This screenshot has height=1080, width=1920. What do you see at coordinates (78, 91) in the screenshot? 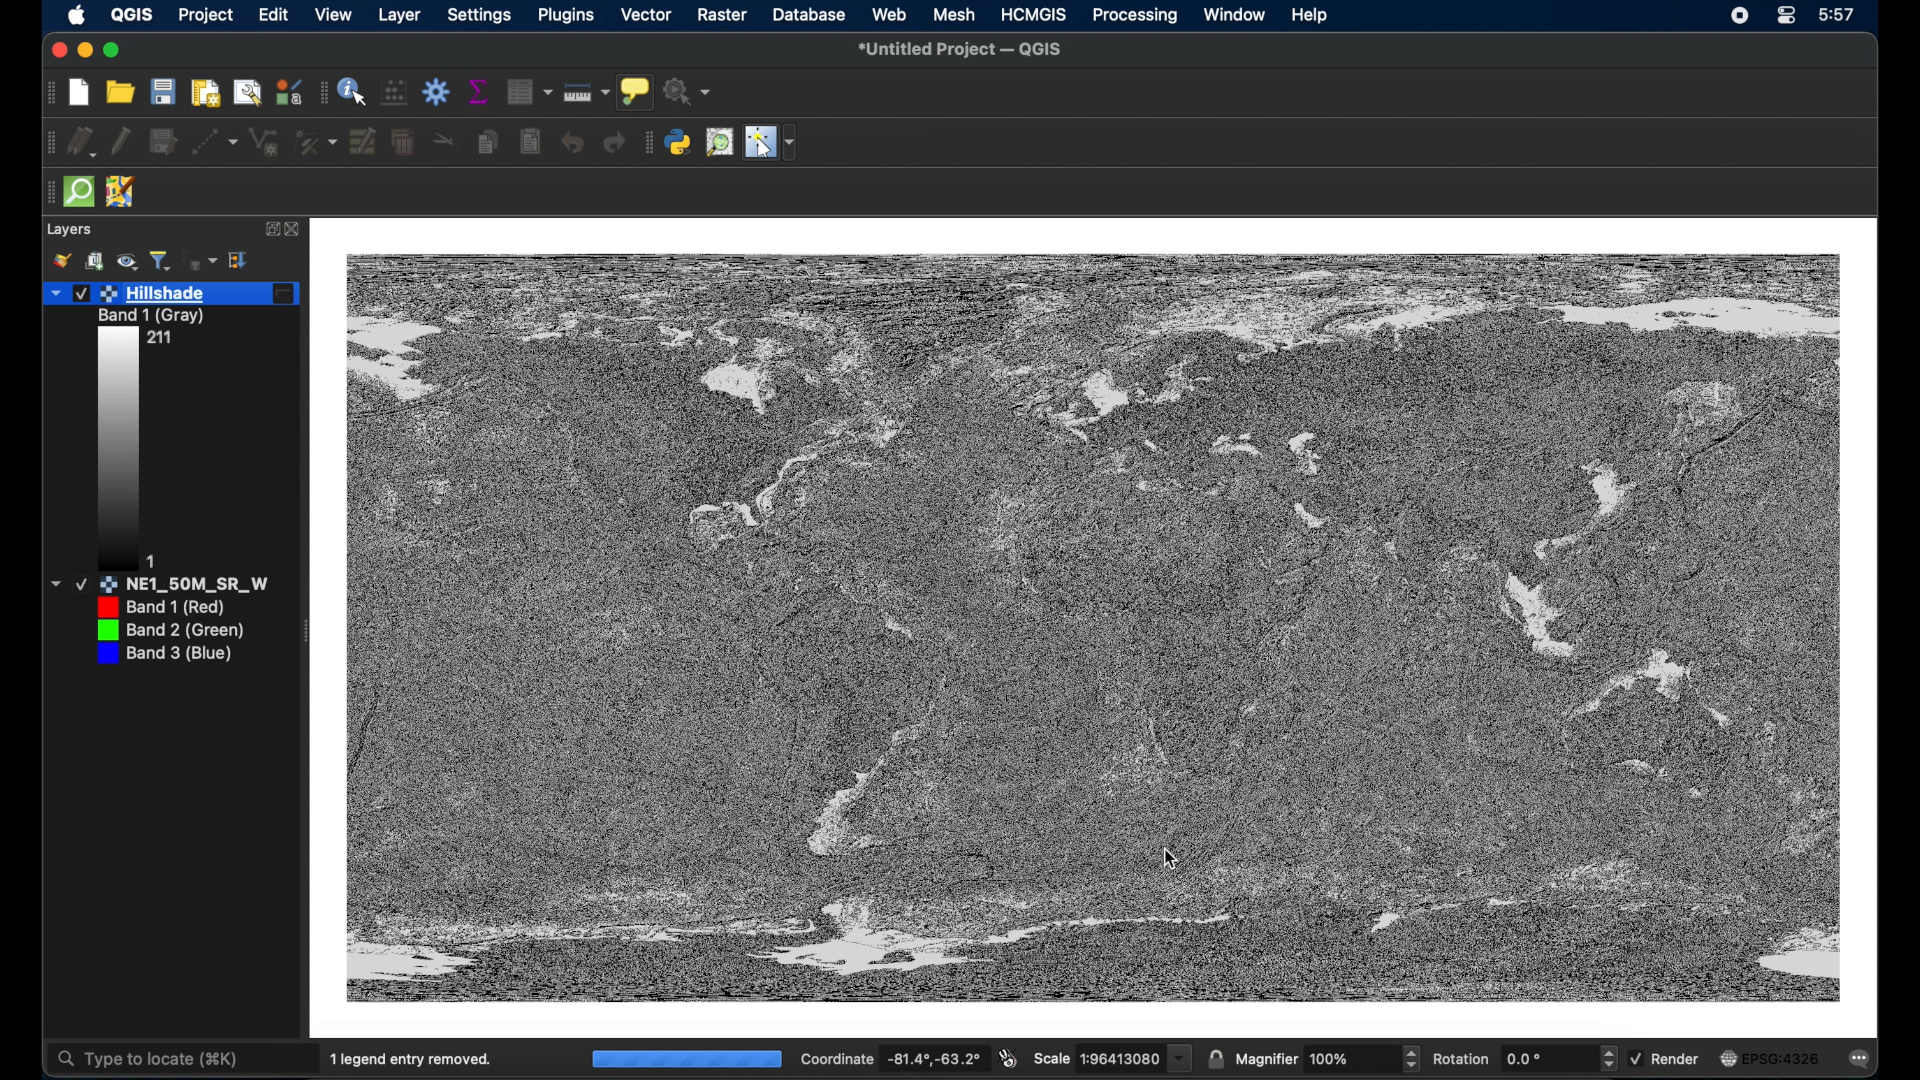
I see `new` at bounding box center [78, 91].